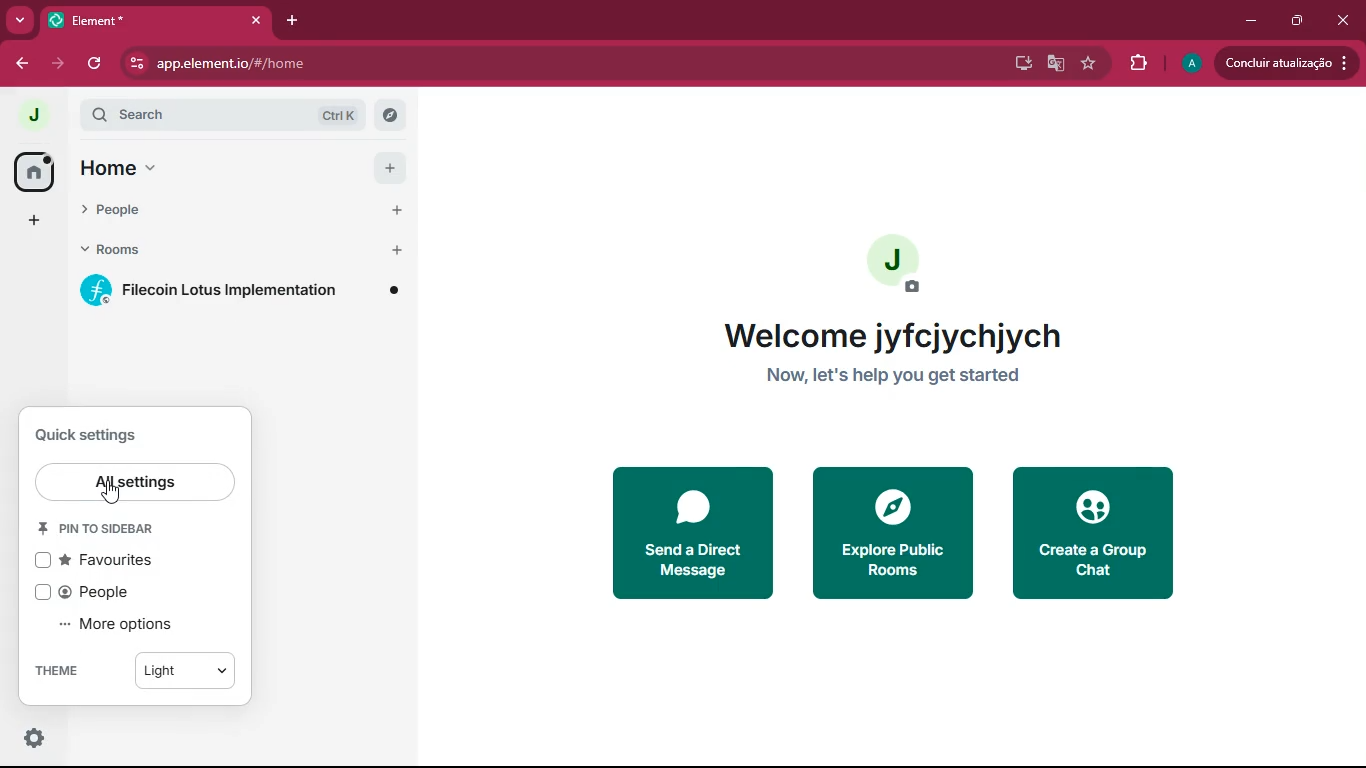 Image resolution: width=1366 pixels, height=768 pixels. I want to click on create a group chat, so click(1092, 534).